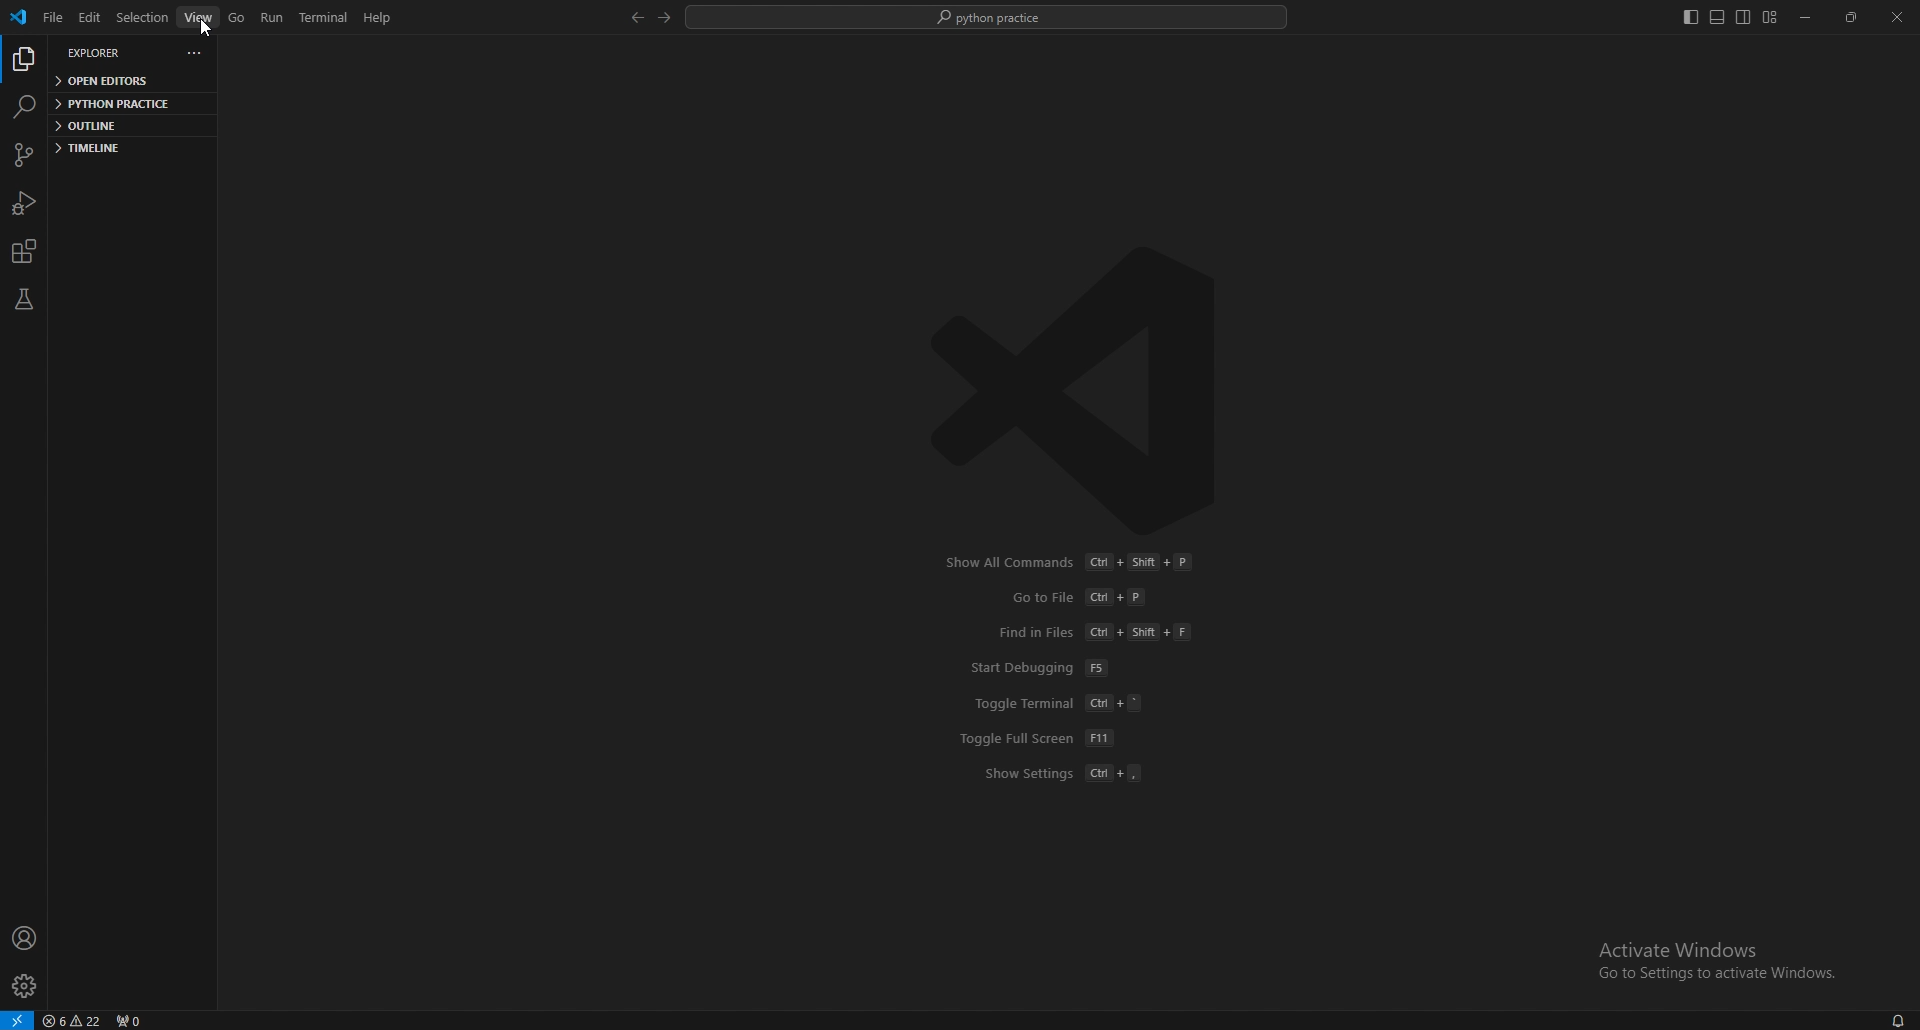  Describe the element at coordinates (27, 938) in the screenshot. I see `profile` at that location.